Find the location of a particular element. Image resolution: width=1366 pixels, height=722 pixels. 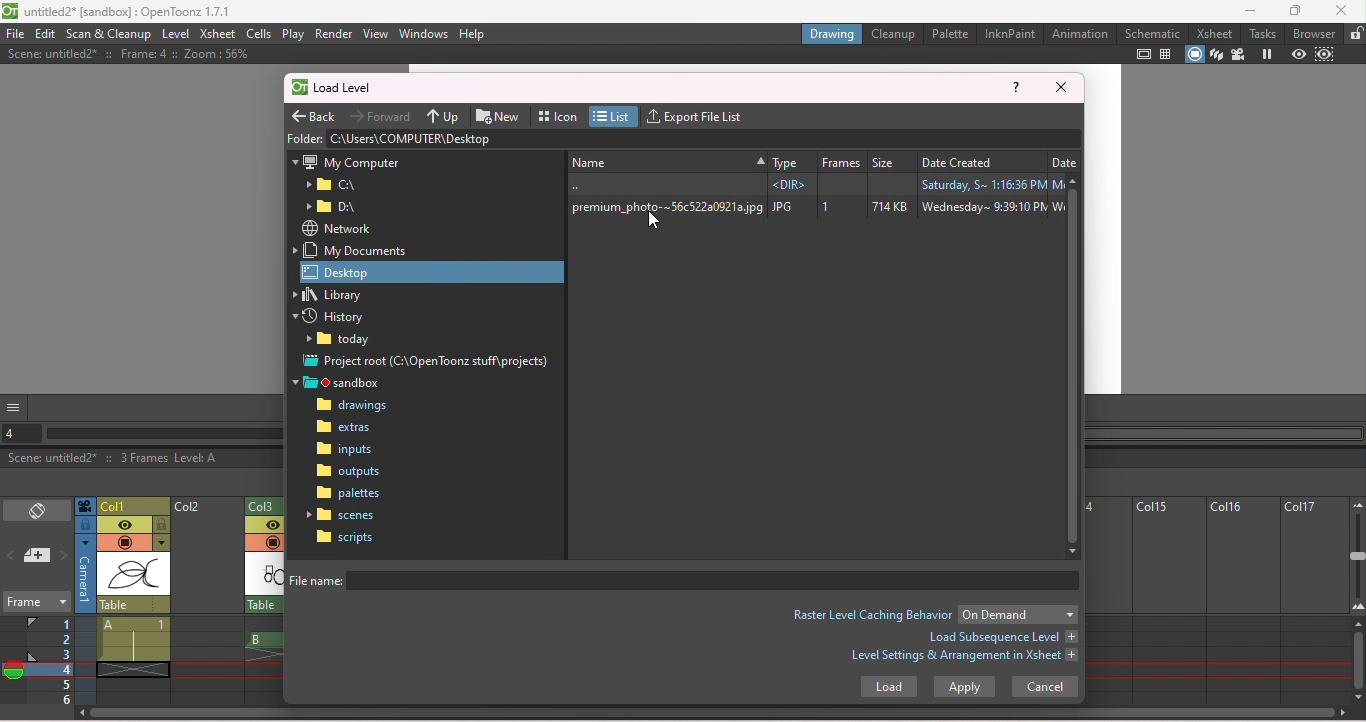

Date  is located at coordinates (1064, 159).